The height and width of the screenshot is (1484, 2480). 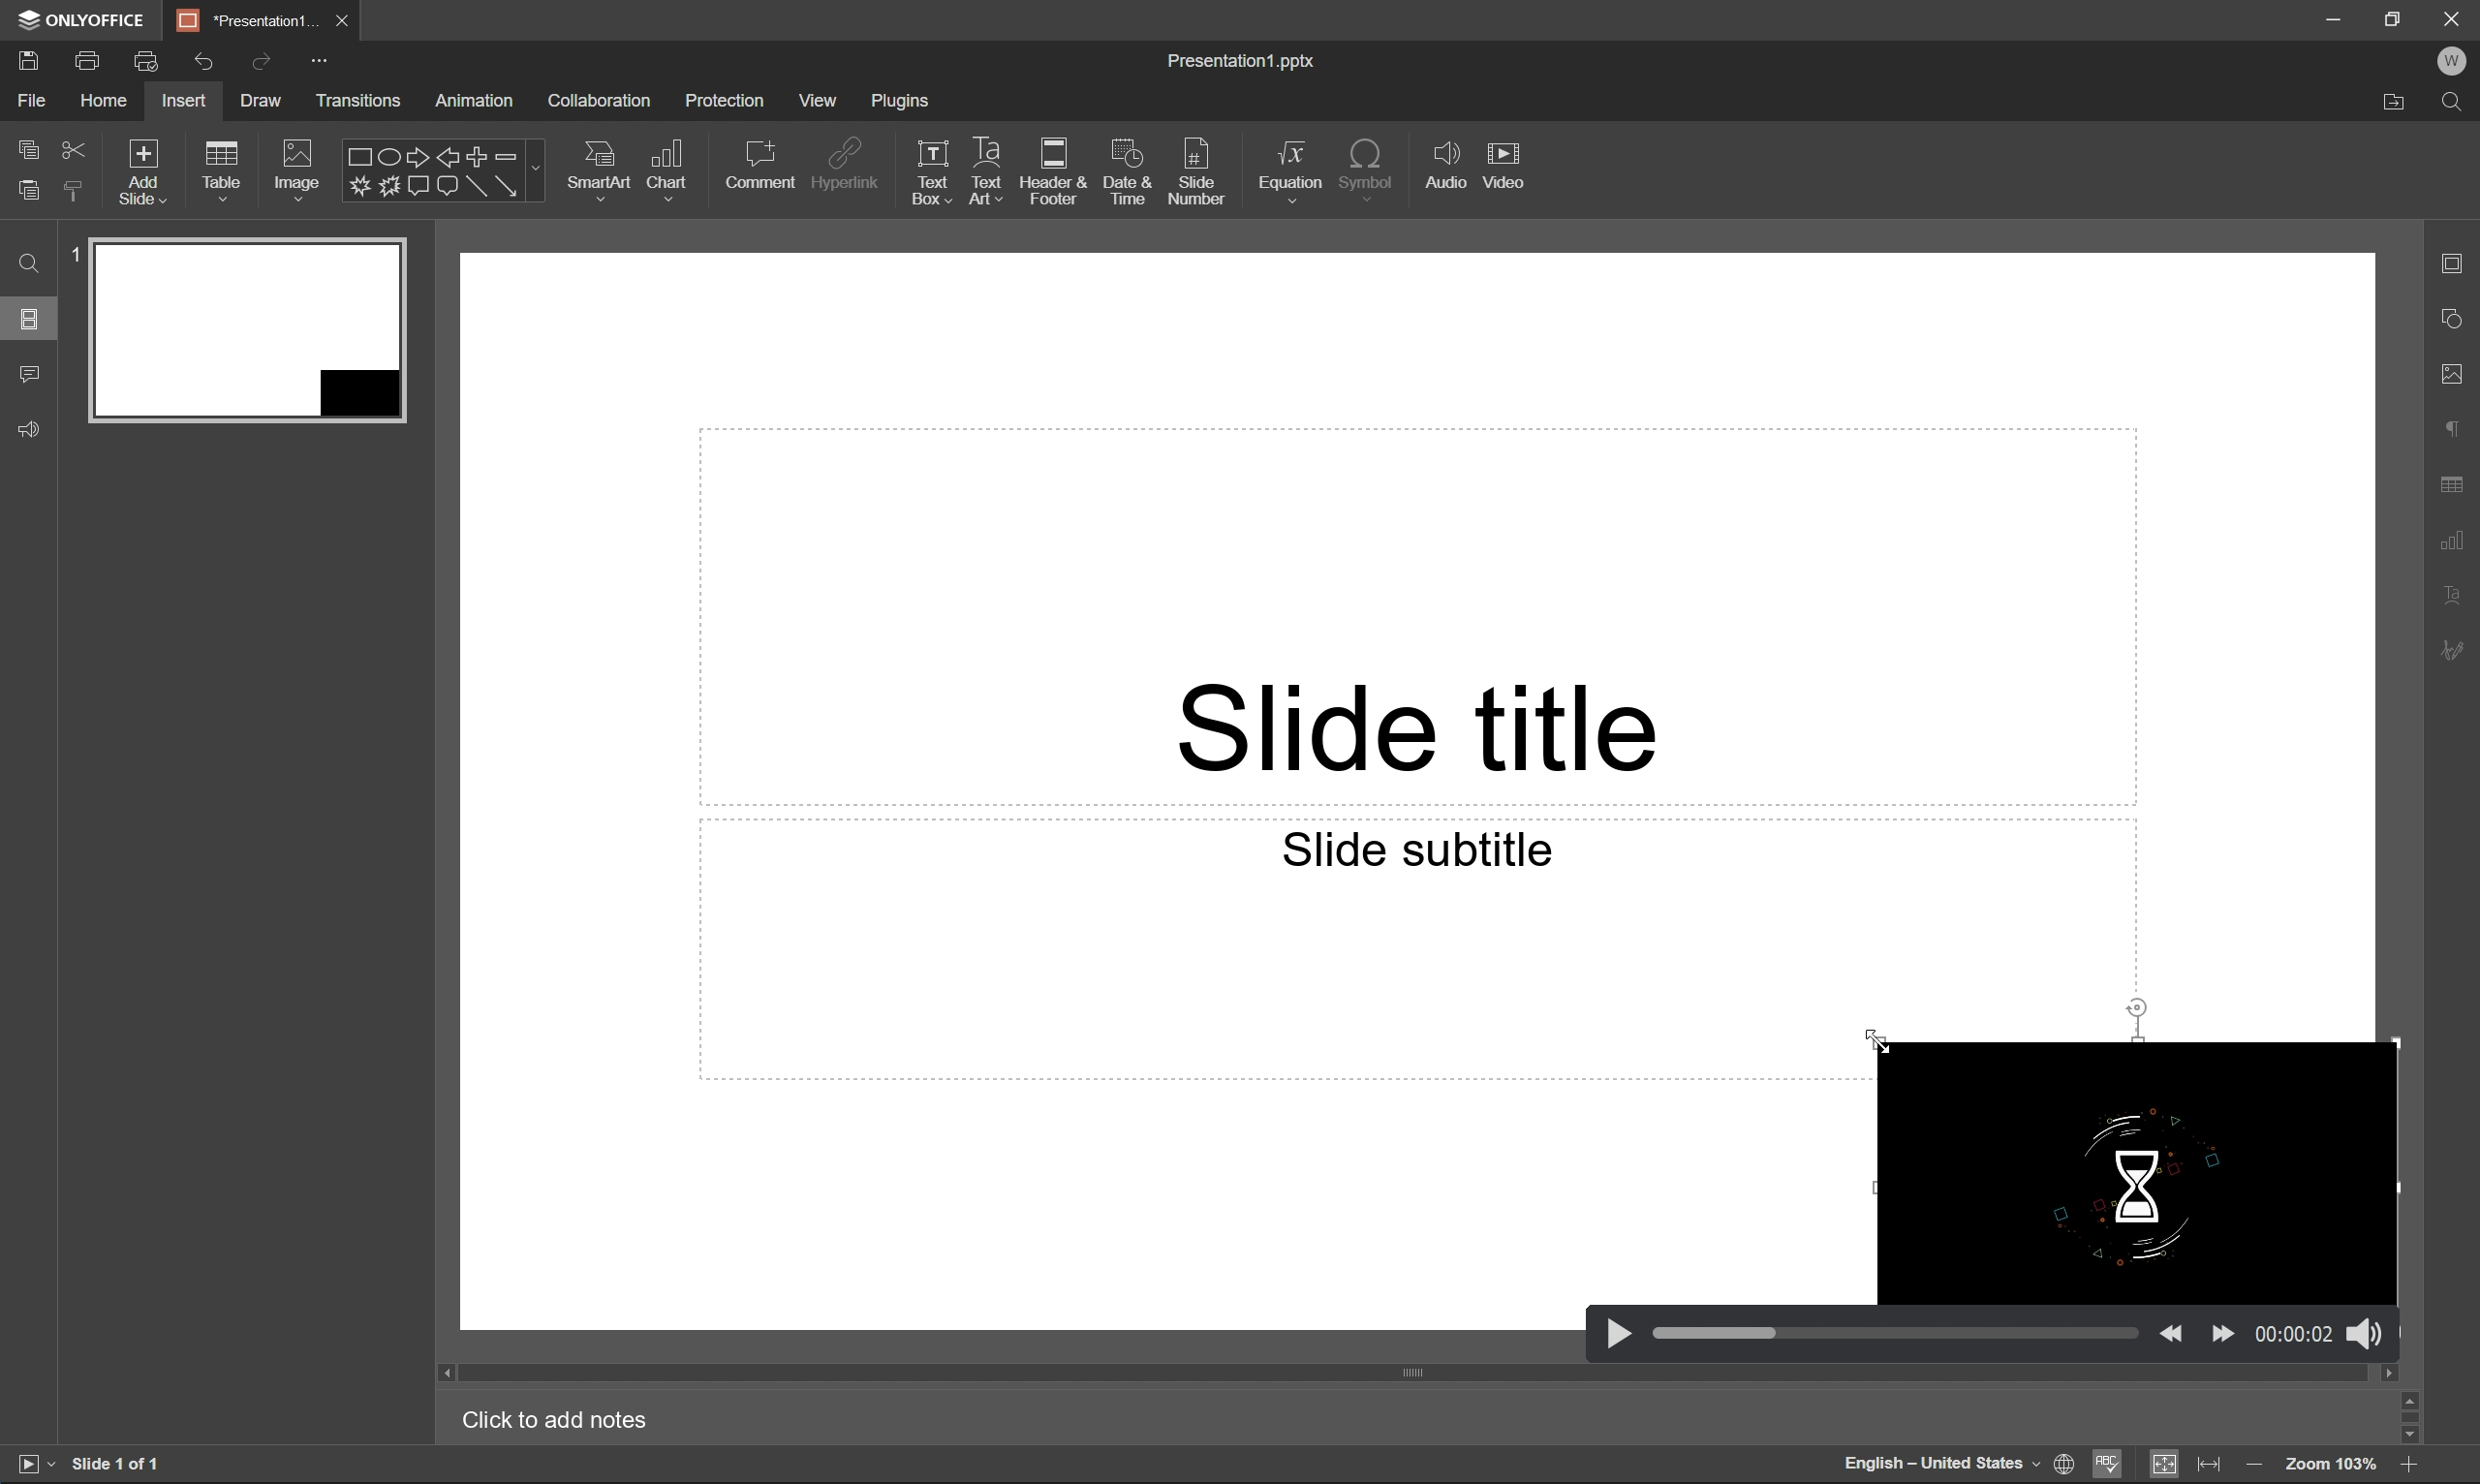 I want to click on presentation1.pptx, so click(x=1239, y=61).